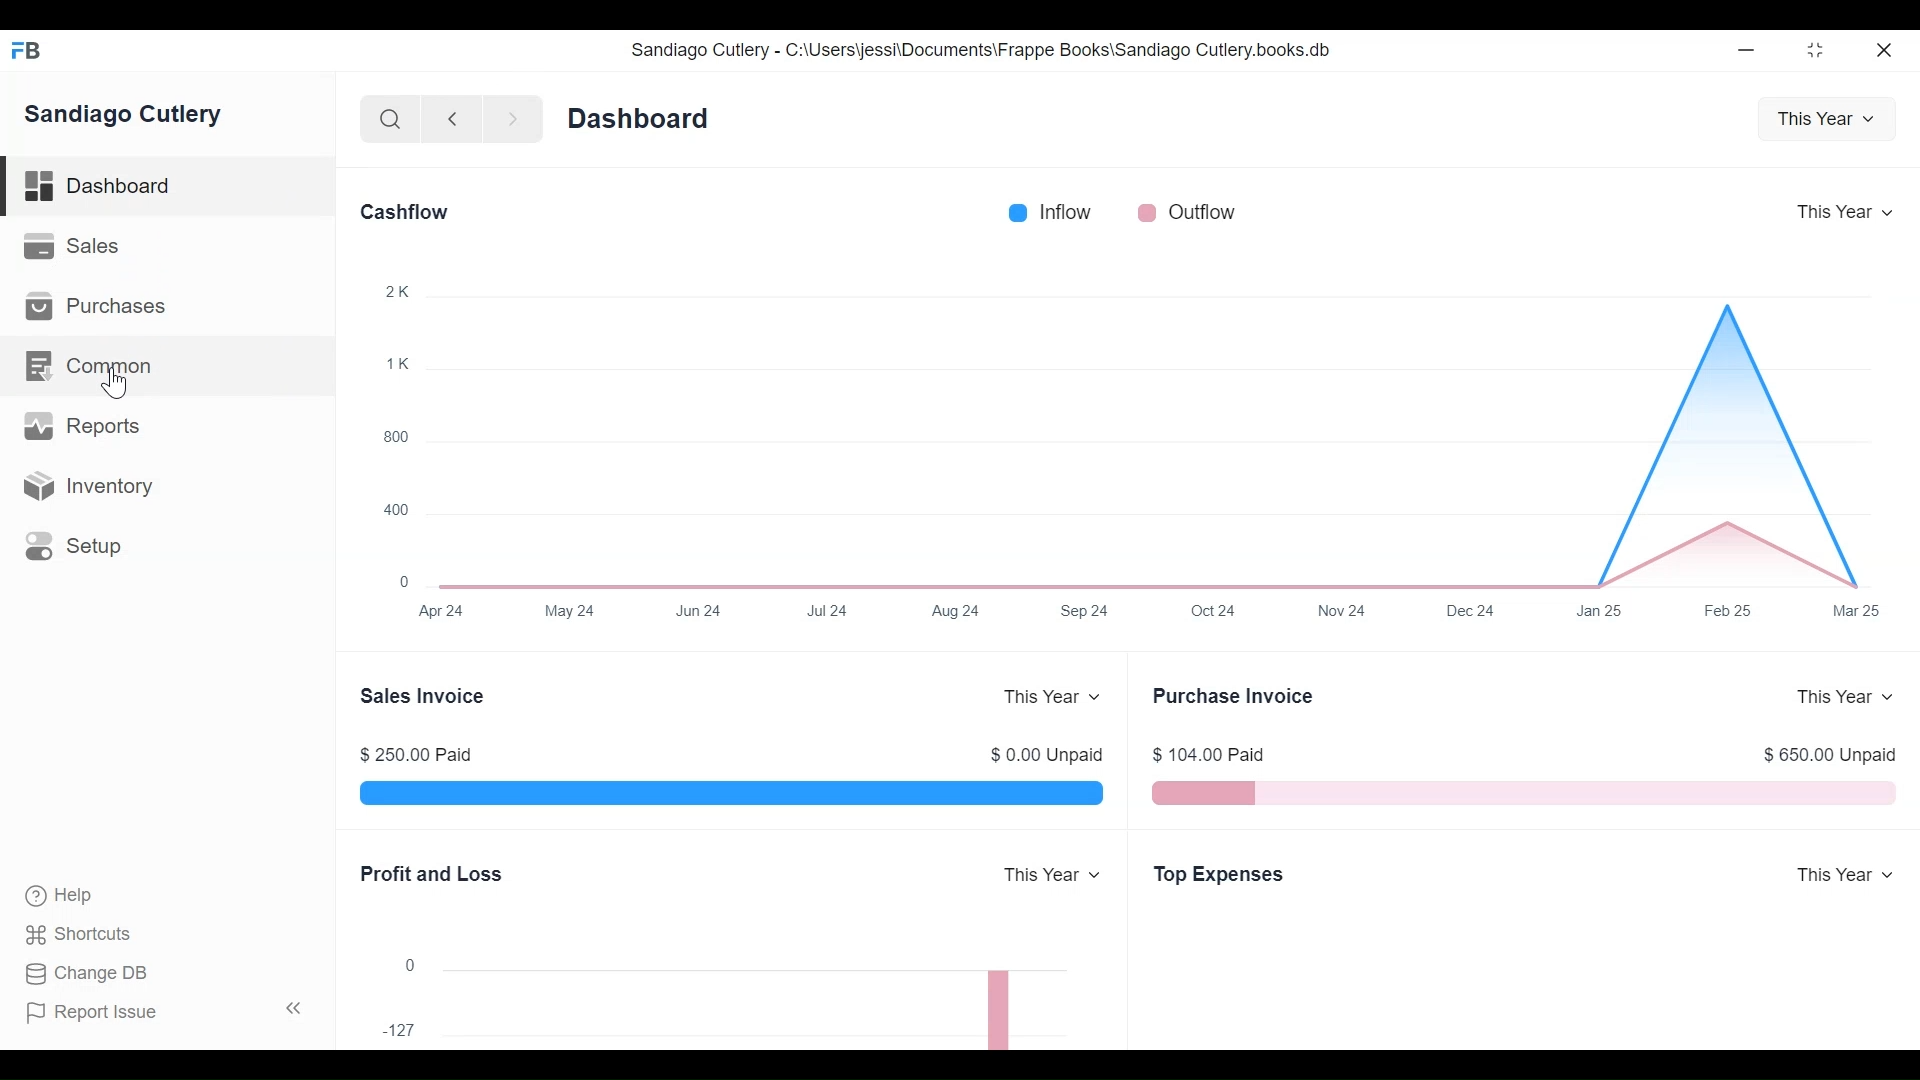 This screenshot has height=1080, width=1920. What do you see at coordinates (290, 1008) in the screenshot?
I see `collapse sidebar` at bounding box center [290, 1008].